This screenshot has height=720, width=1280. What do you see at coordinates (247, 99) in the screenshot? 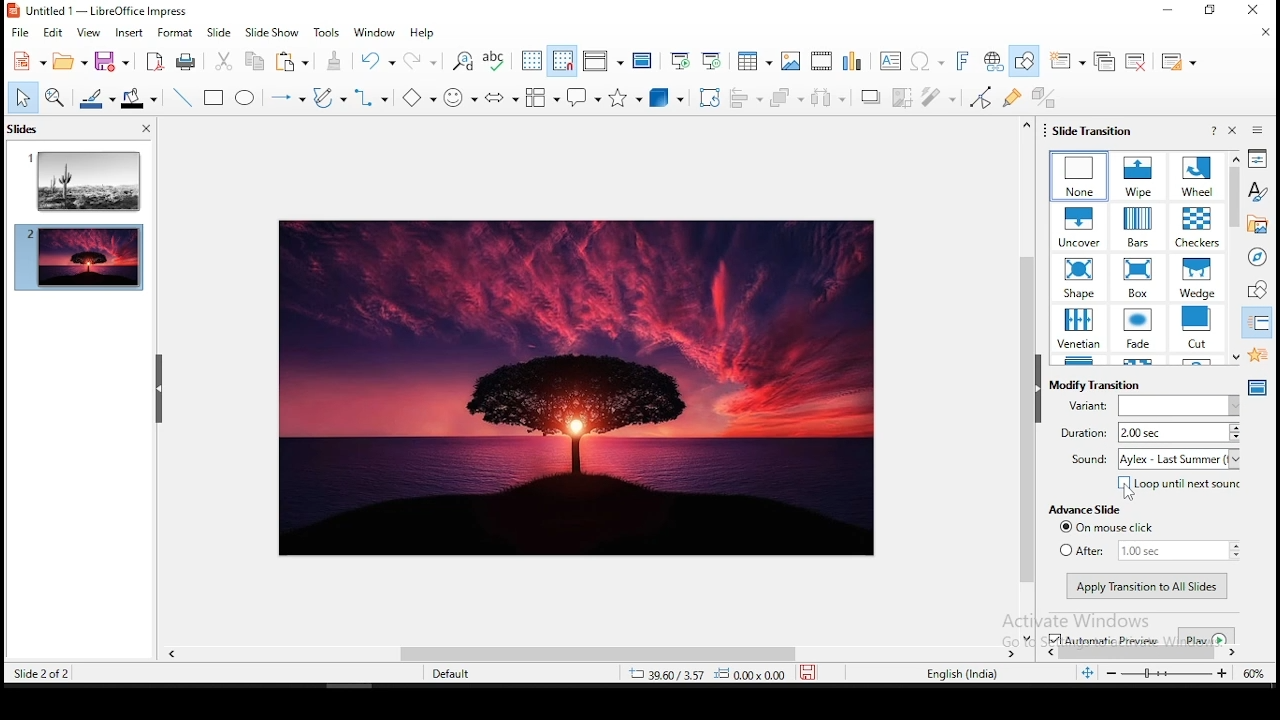
I see `ellipse` at bounding box center [247, 99].